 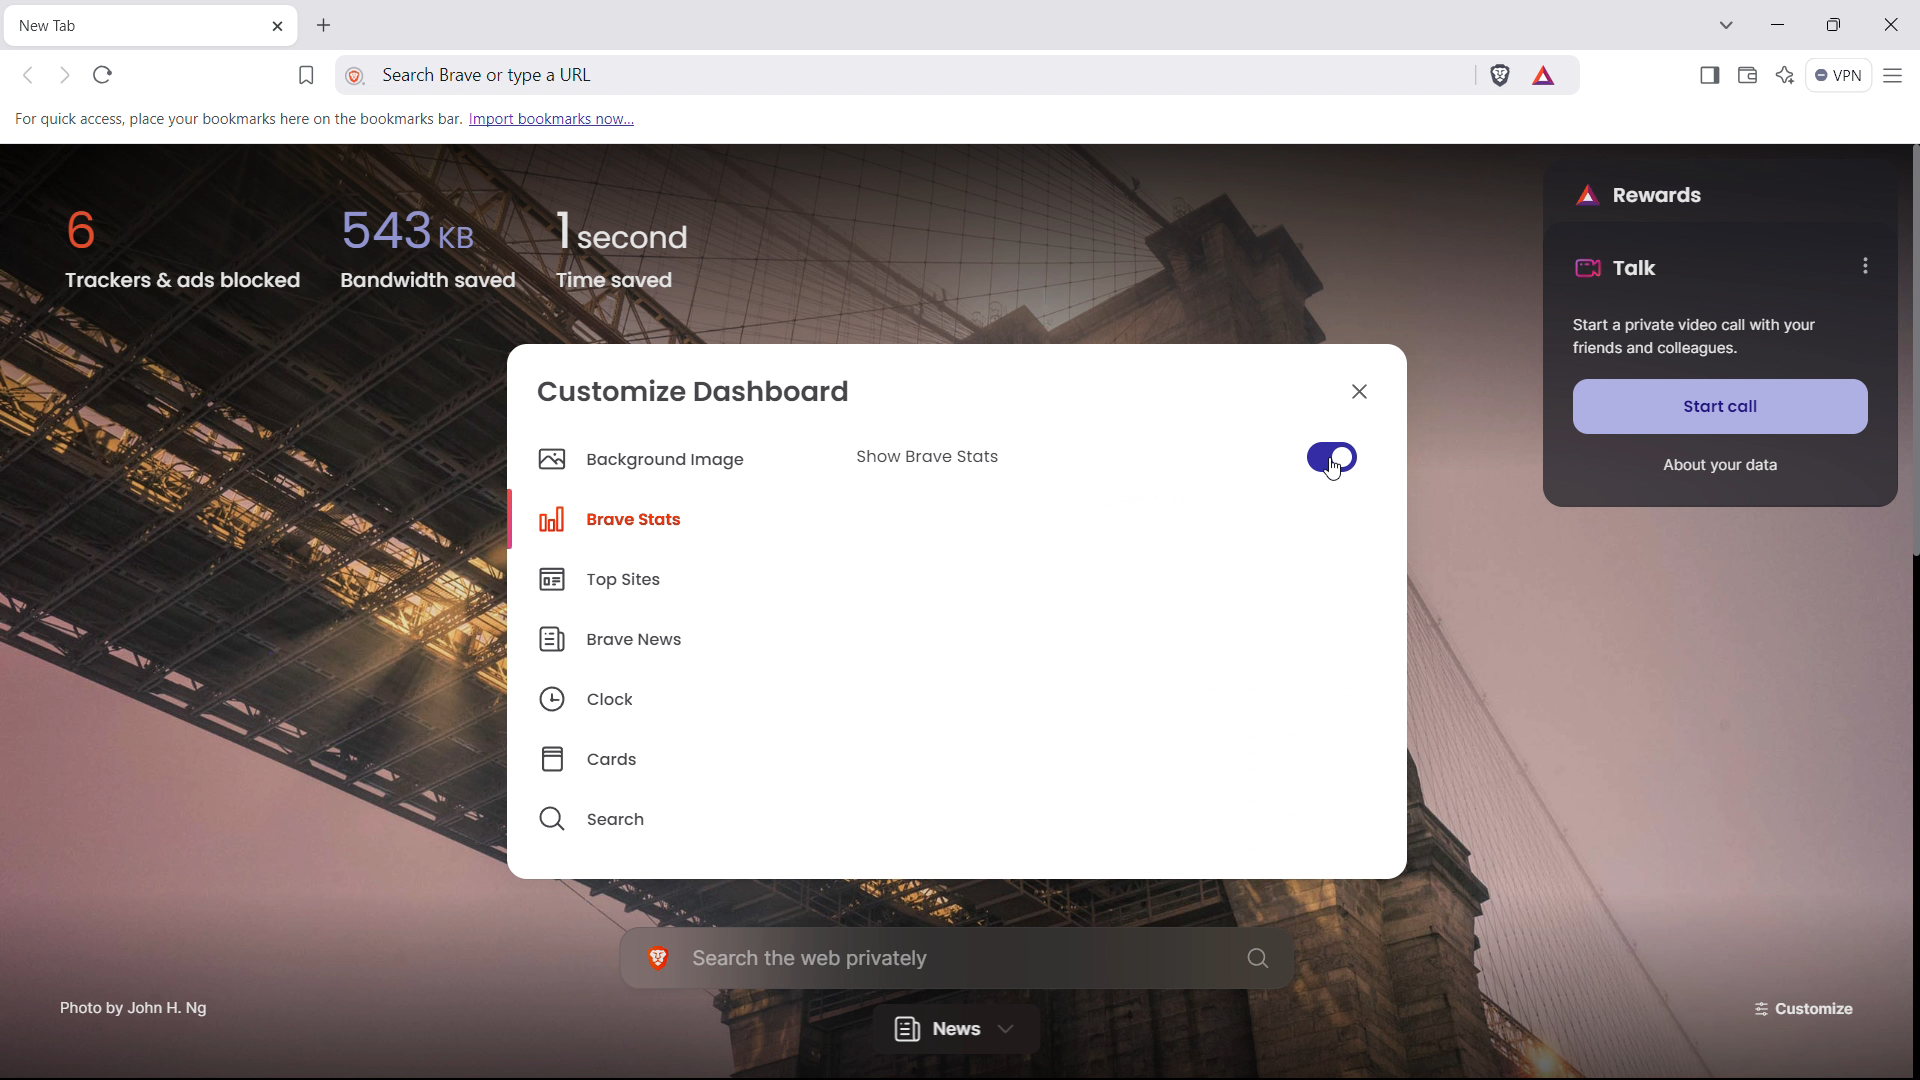 What do you see at coordinates (786, 75) in the screenshot?
I see `search brave or type a URL` at bounding box center [786, 75].